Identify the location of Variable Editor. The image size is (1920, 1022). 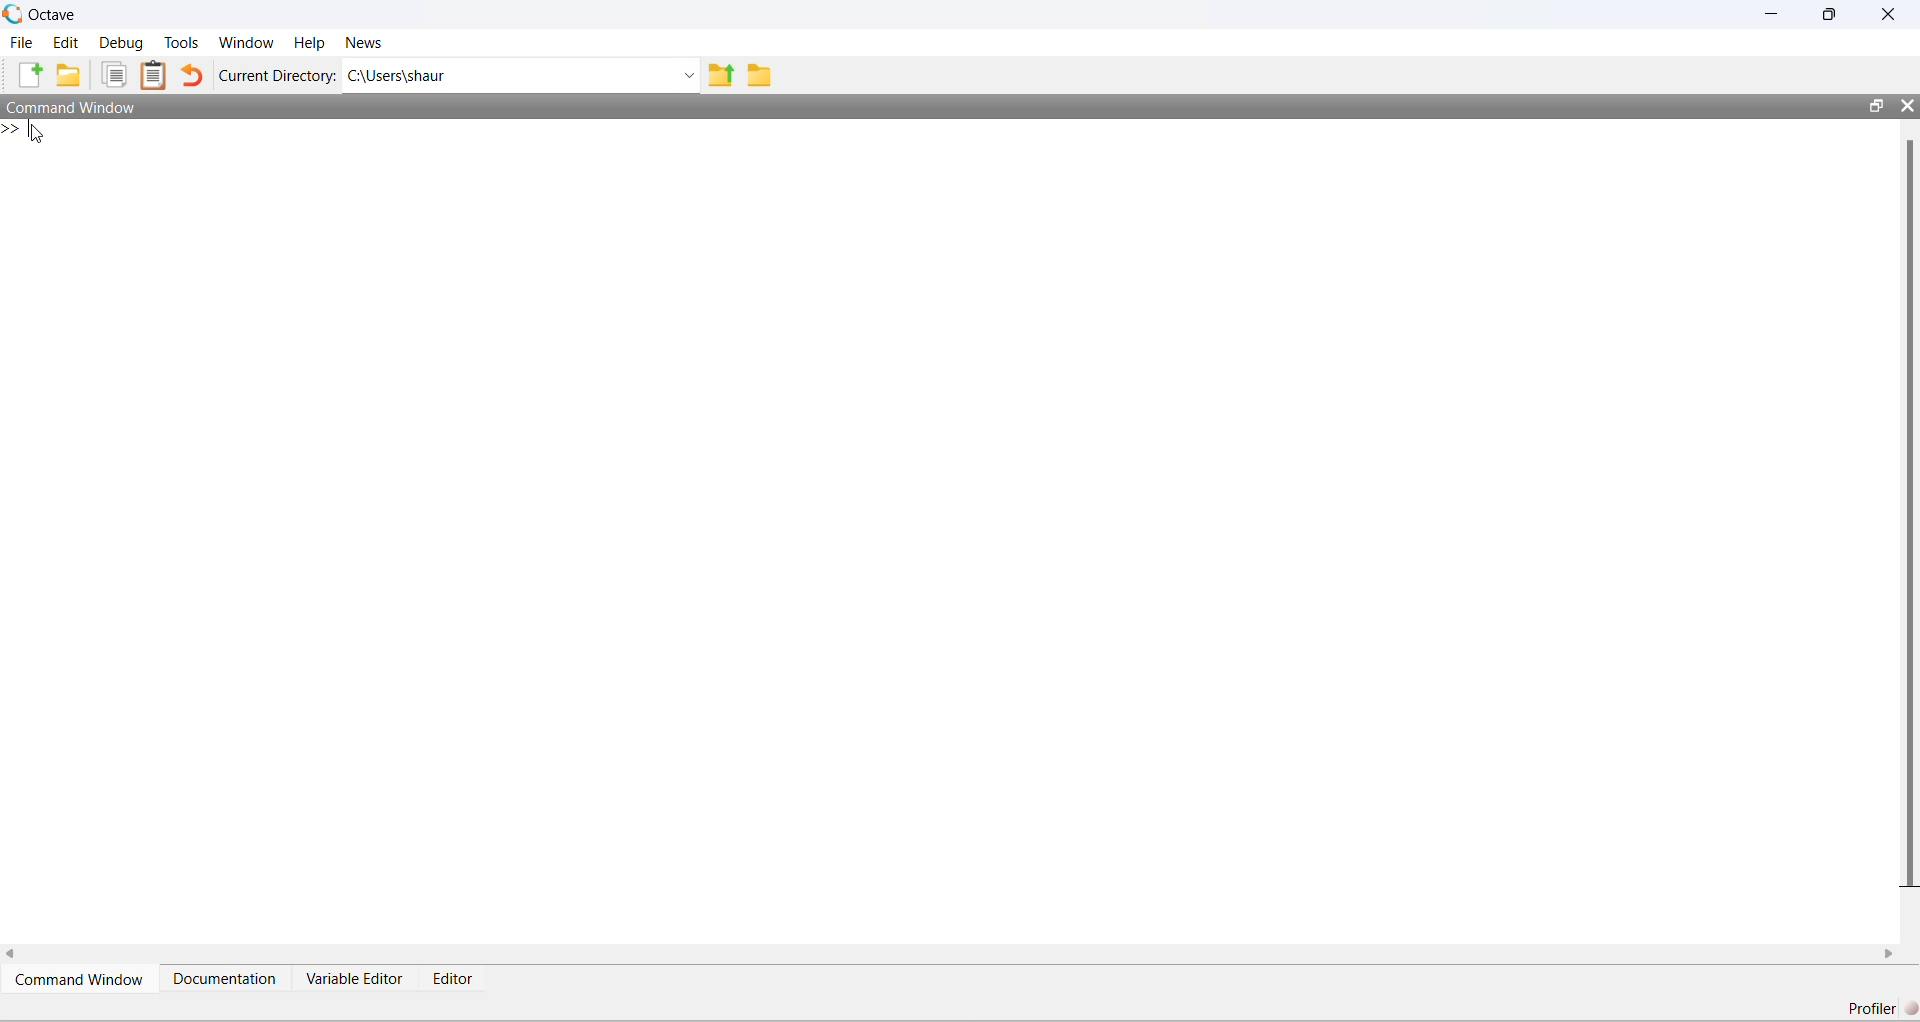
(354, 978).